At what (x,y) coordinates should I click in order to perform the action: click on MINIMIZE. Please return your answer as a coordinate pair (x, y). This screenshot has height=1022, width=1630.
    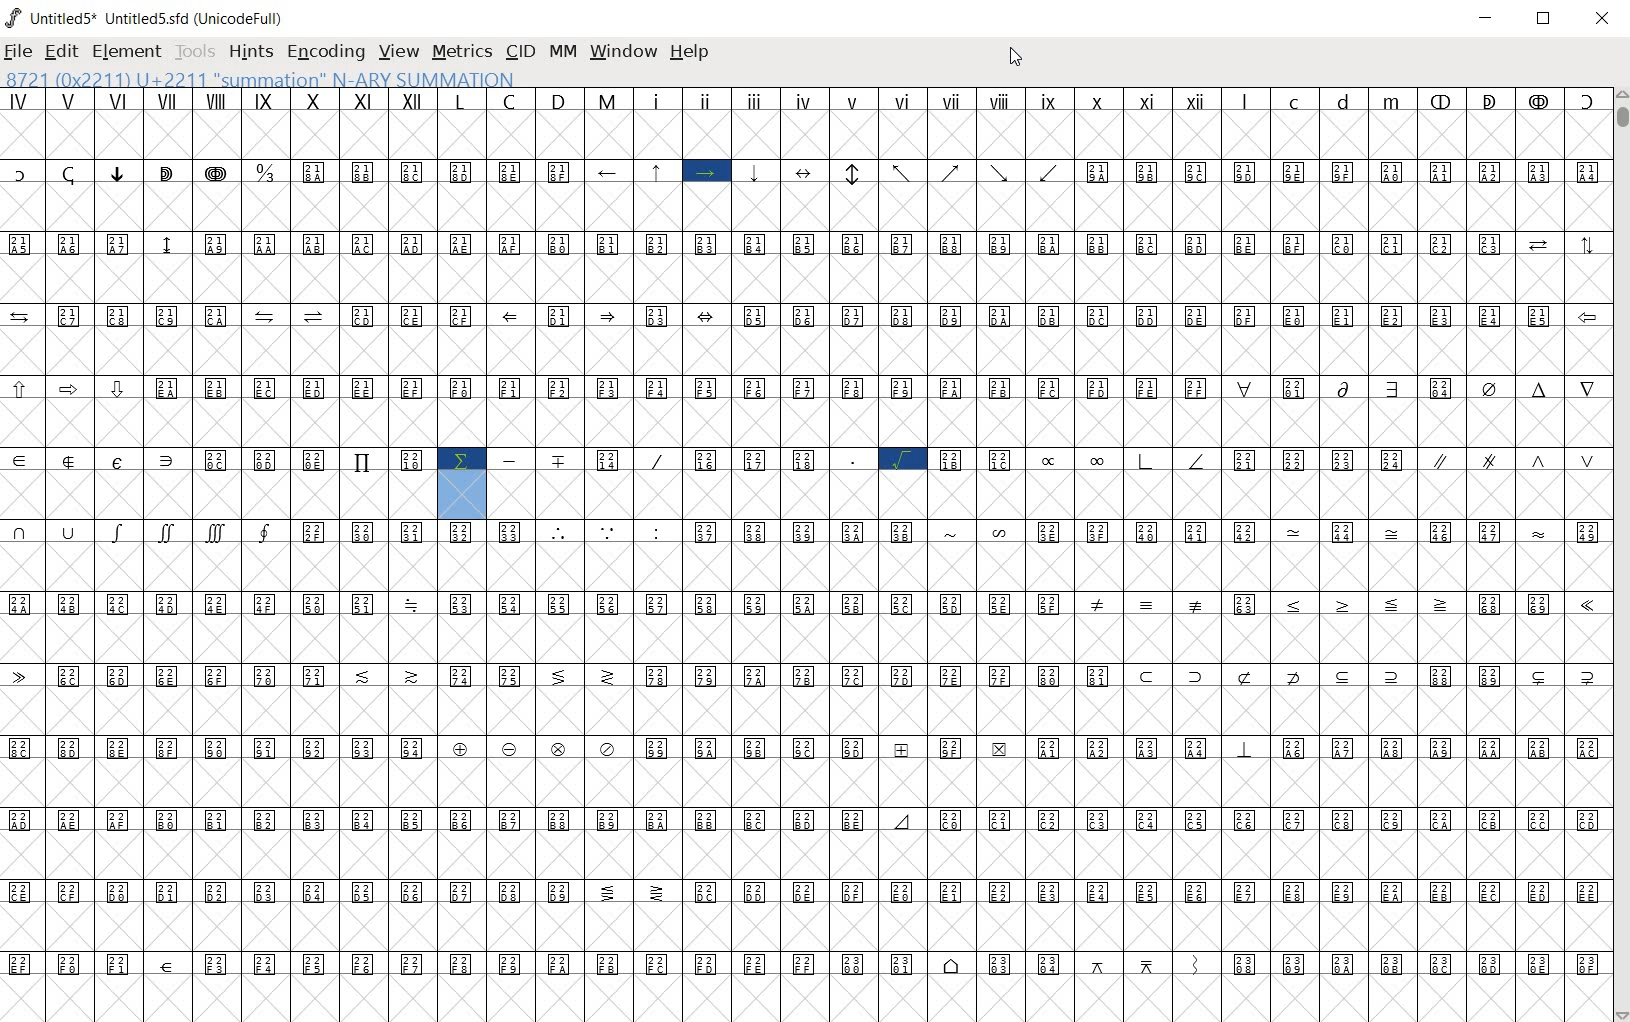
    Looking at the image, I should click on (1489, 18).